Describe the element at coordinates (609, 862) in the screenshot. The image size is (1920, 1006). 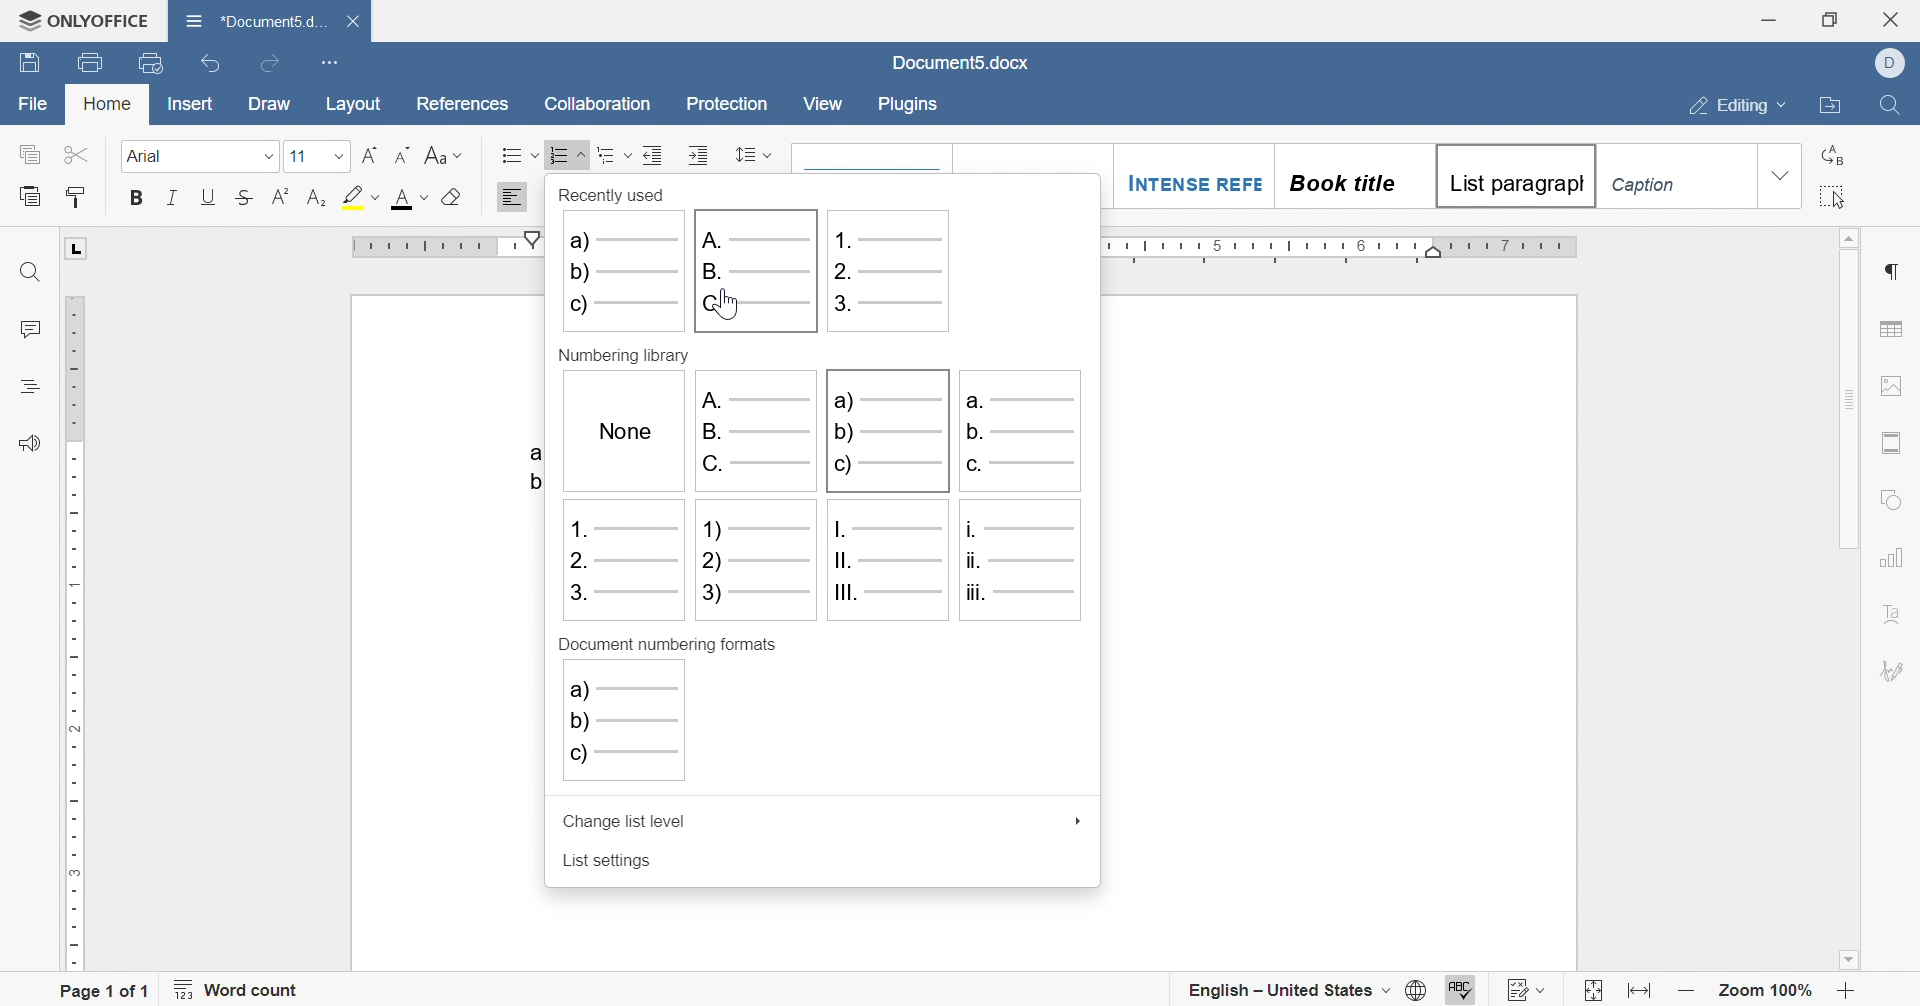
I see `list settings` at that location.